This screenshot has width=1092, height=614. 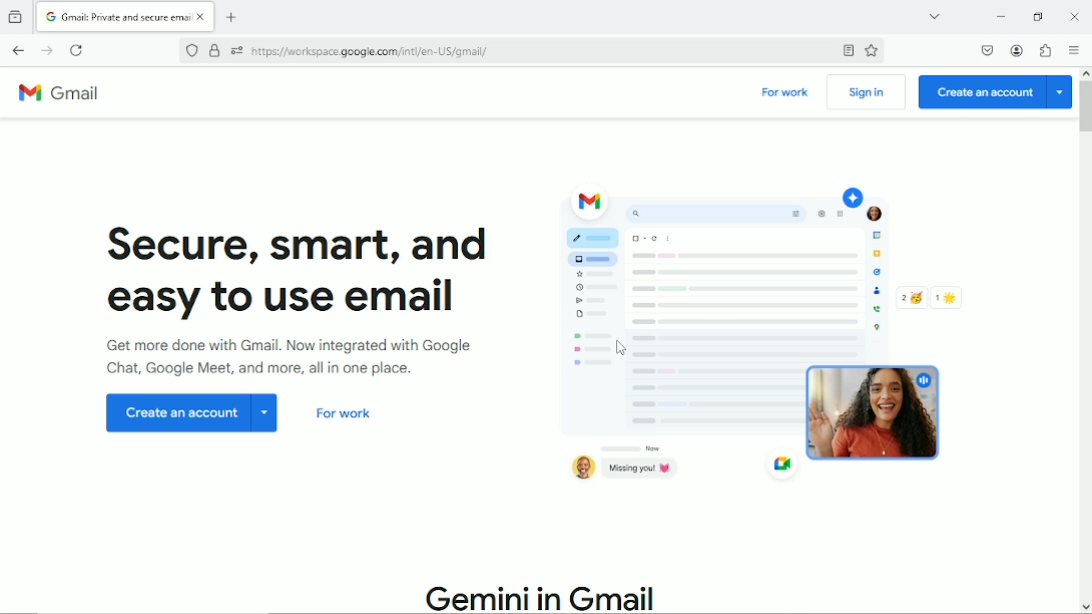 I want to click on View recent browsing, so click(x=18, y=15).